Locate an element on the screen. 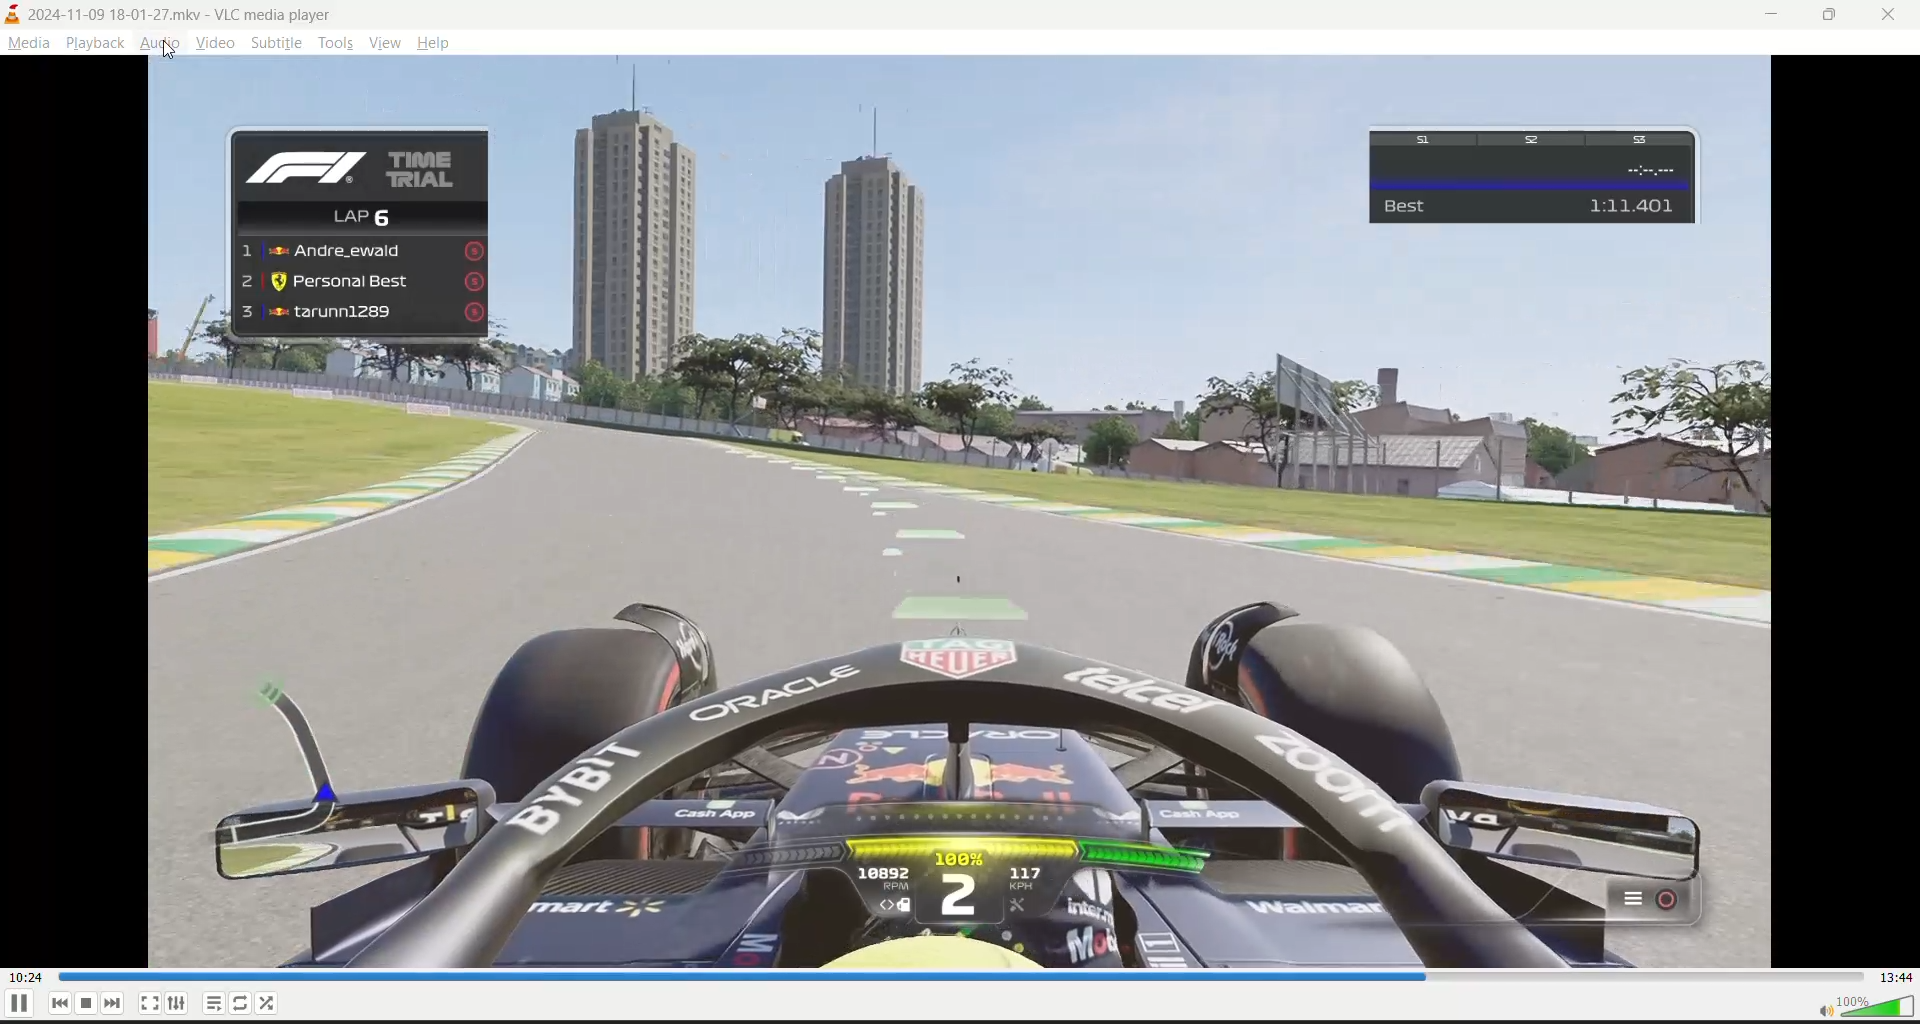 The height and width of the screenshot is (1024, 1920). maximize is located at coordinates (1833, 16).